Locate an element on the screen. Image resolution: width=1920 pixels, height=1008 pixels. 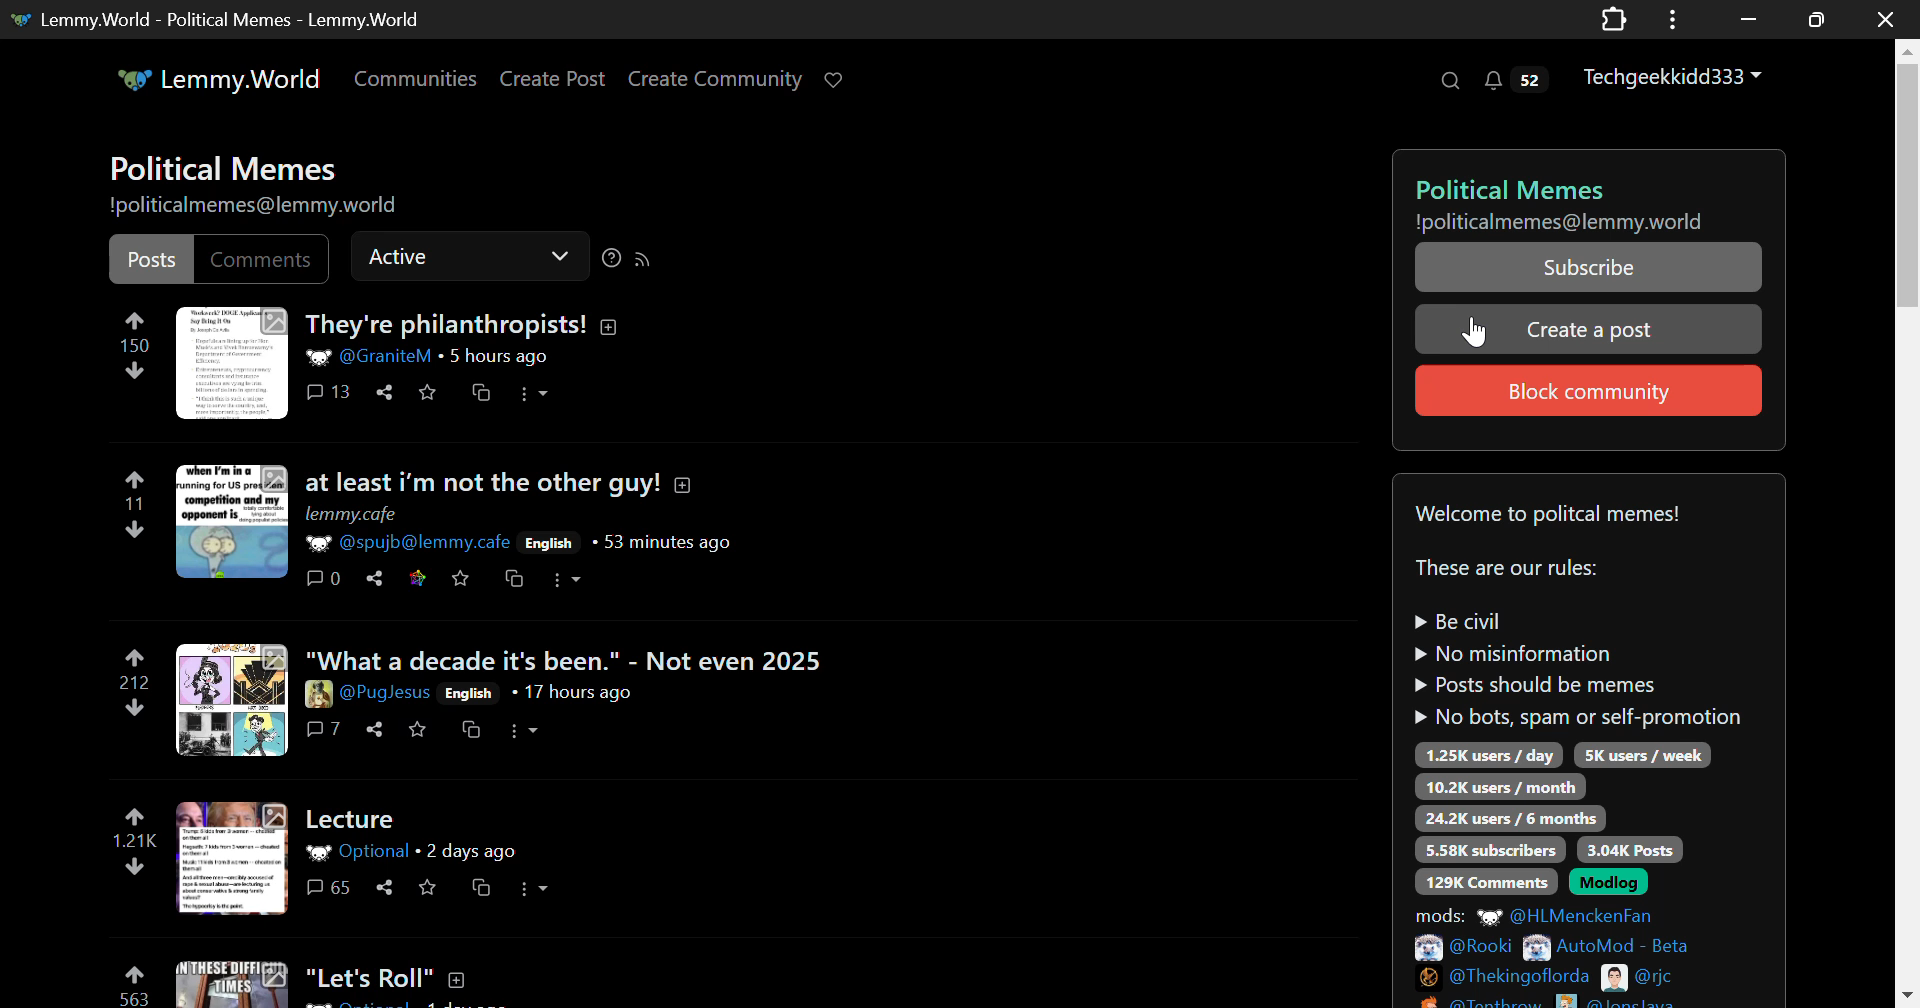
!politicalmemes@lemmy.world is located at coordinates (254, 208).